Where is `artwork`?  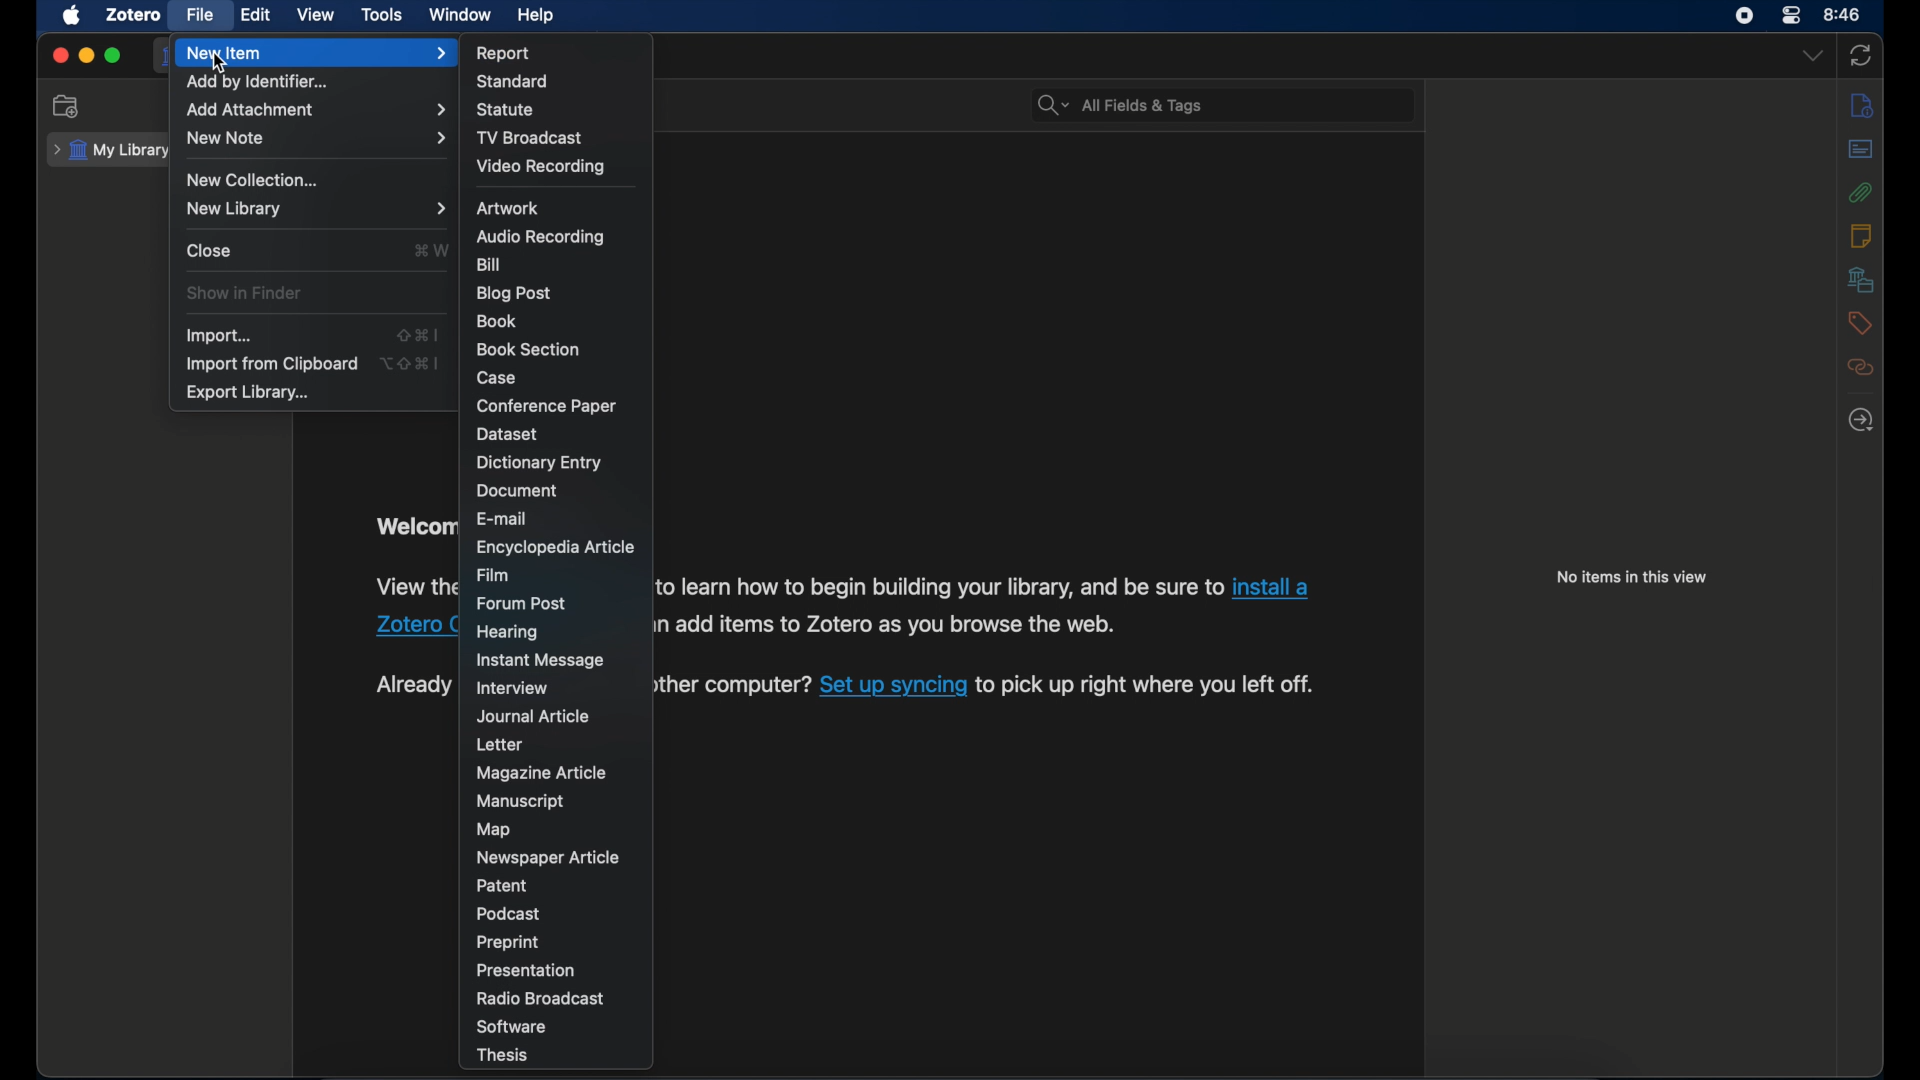
artwork is located at coordinates (509, 207).